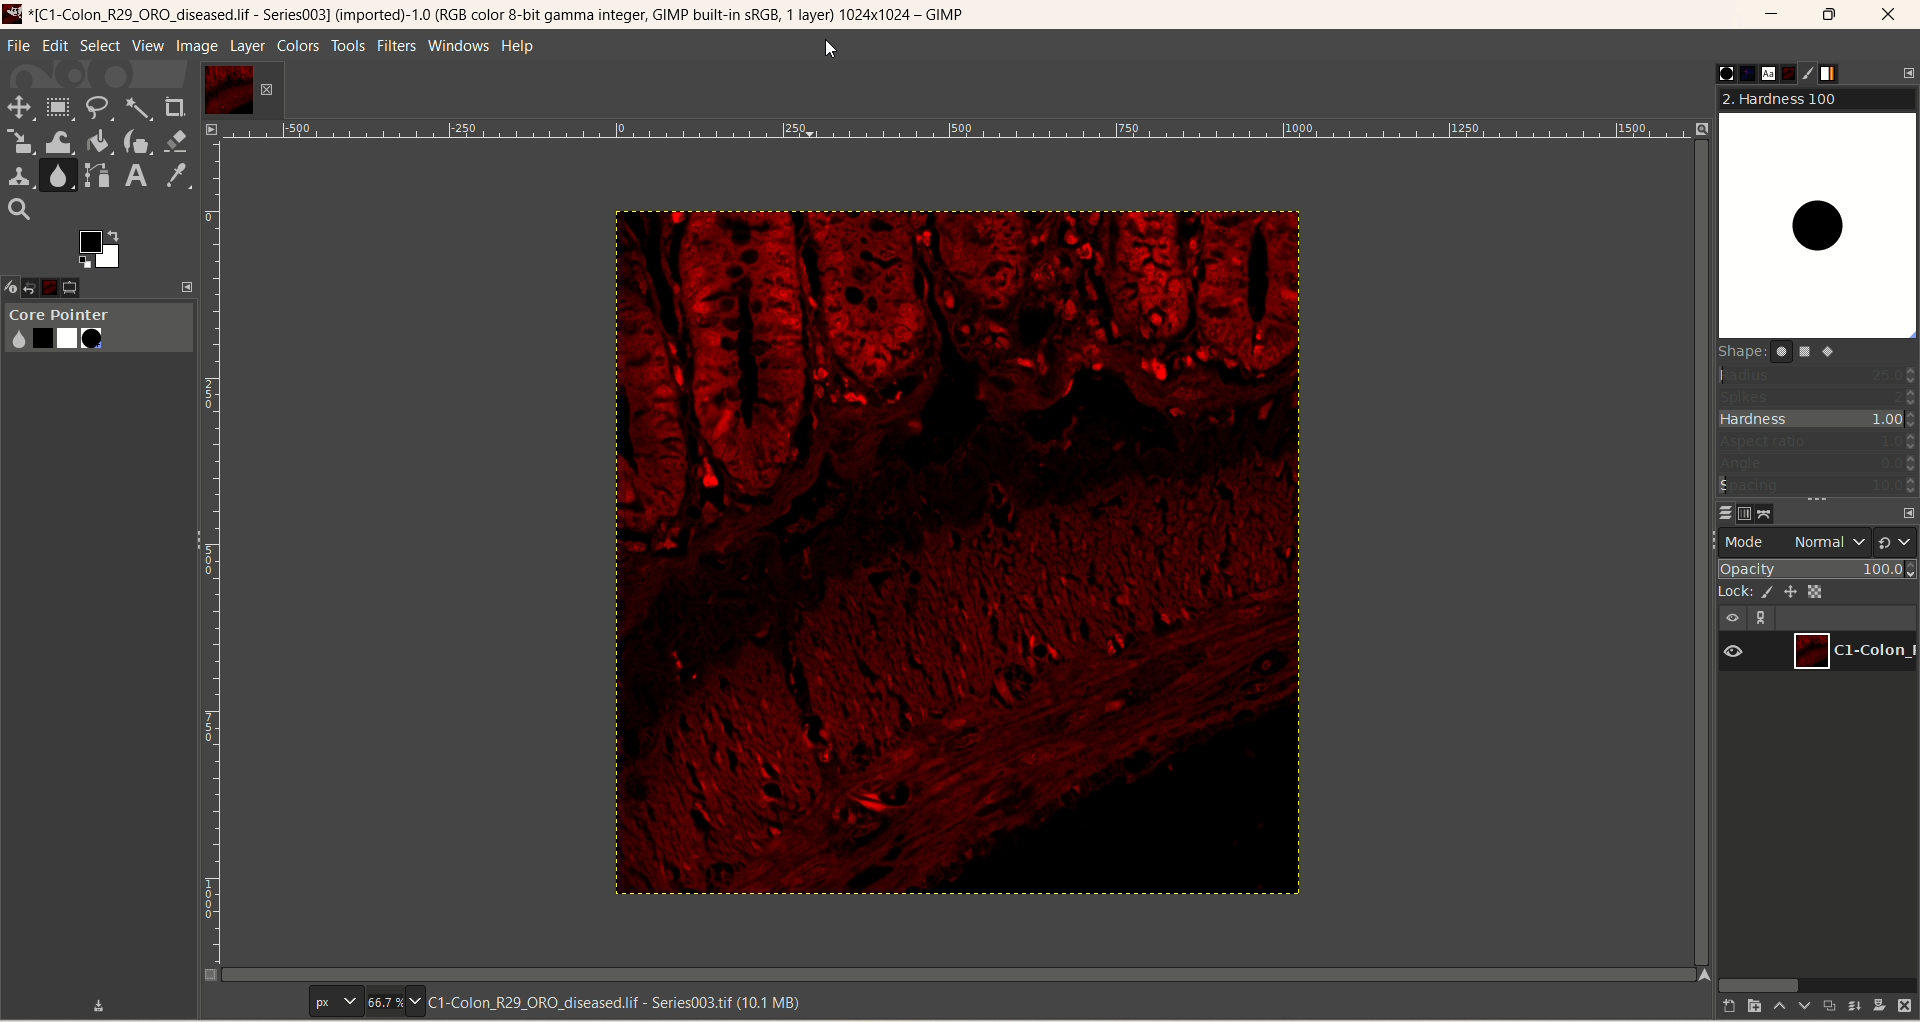 The width and height of the screenshot is (1920, 1022). I want to click on mode, so click(1747, 541).